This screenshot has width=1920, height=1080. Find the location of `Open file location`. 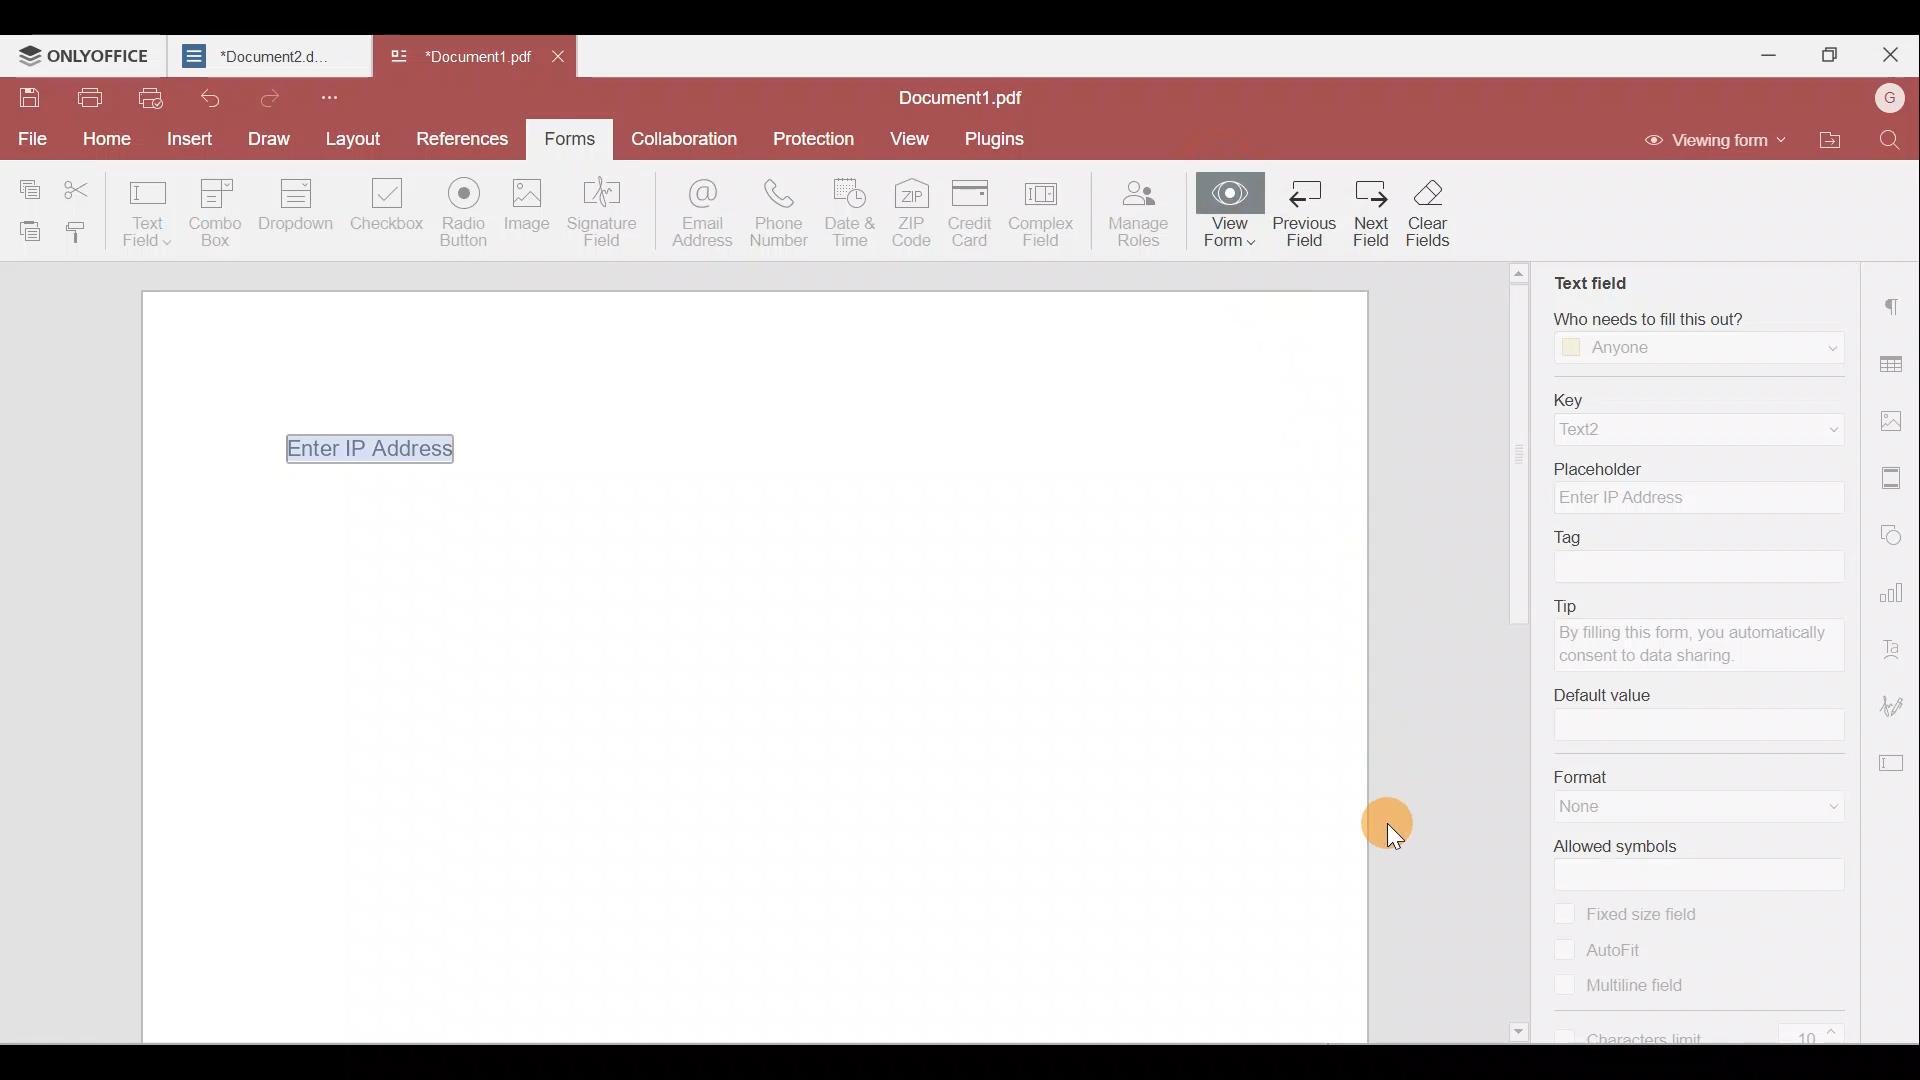

Open file location is located at coordinates (1824, 138).